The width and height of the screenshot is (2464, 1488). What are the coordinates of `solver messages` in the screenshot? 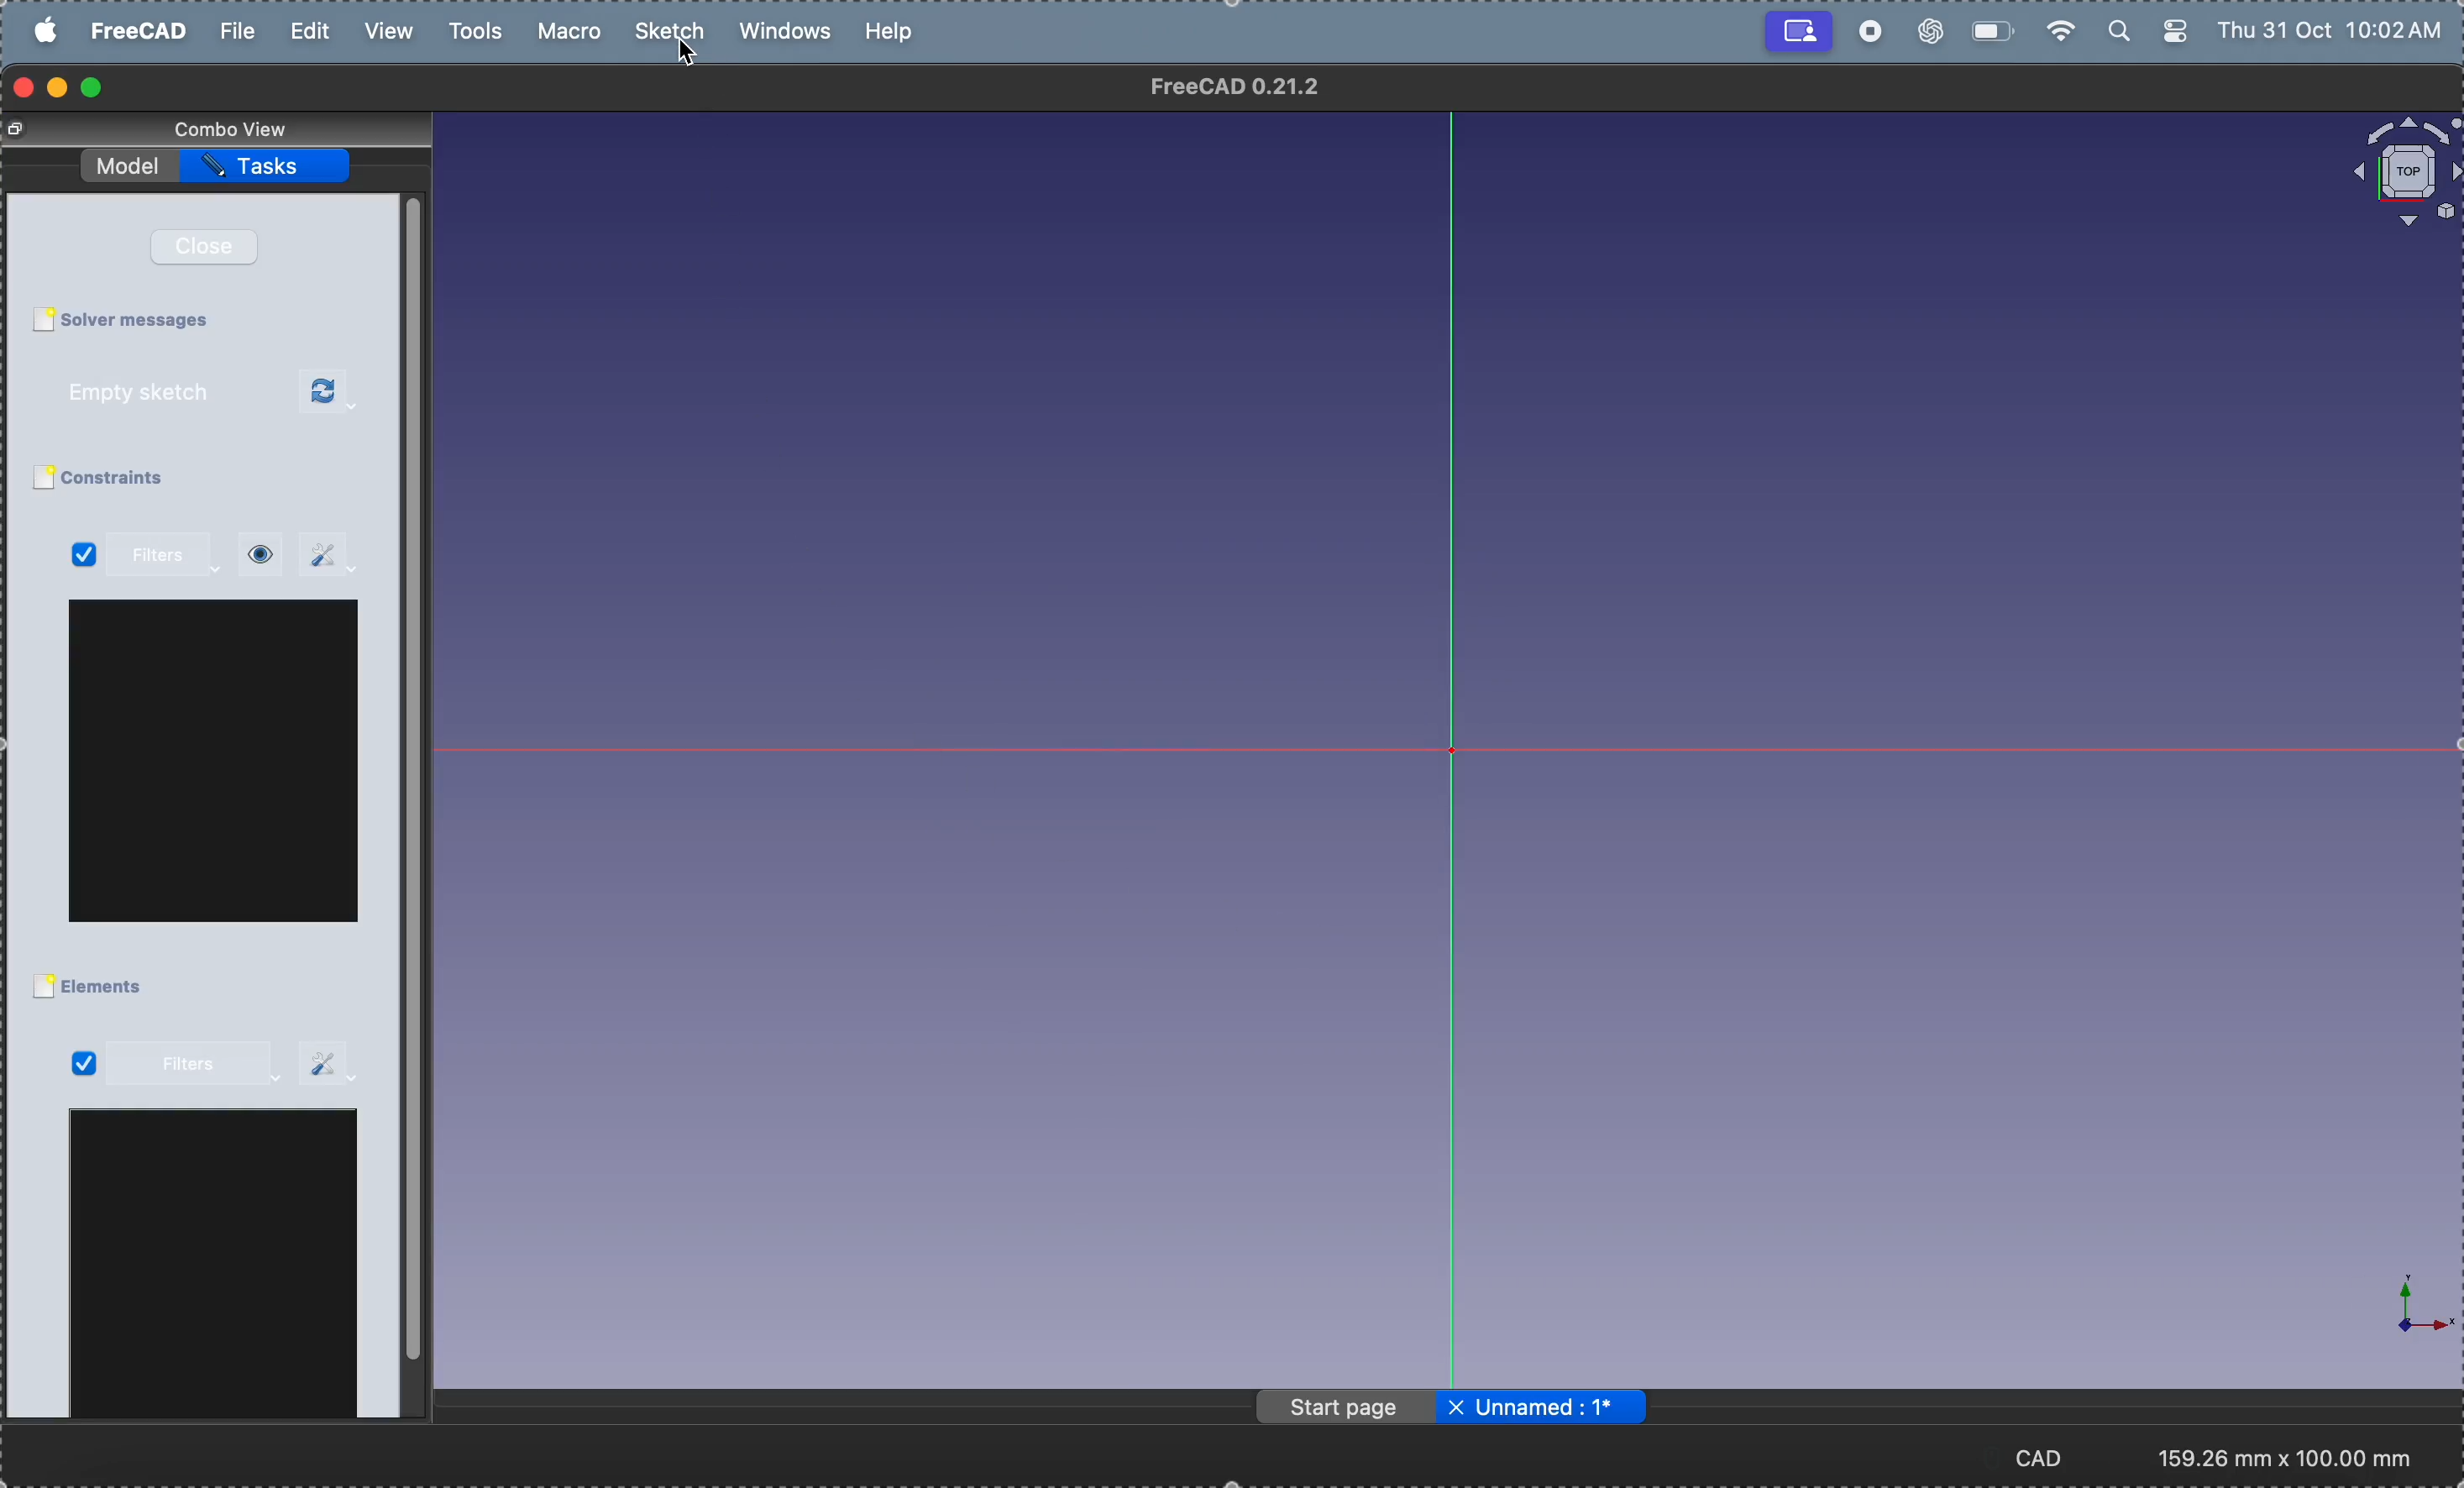 It's located at (145, 320).